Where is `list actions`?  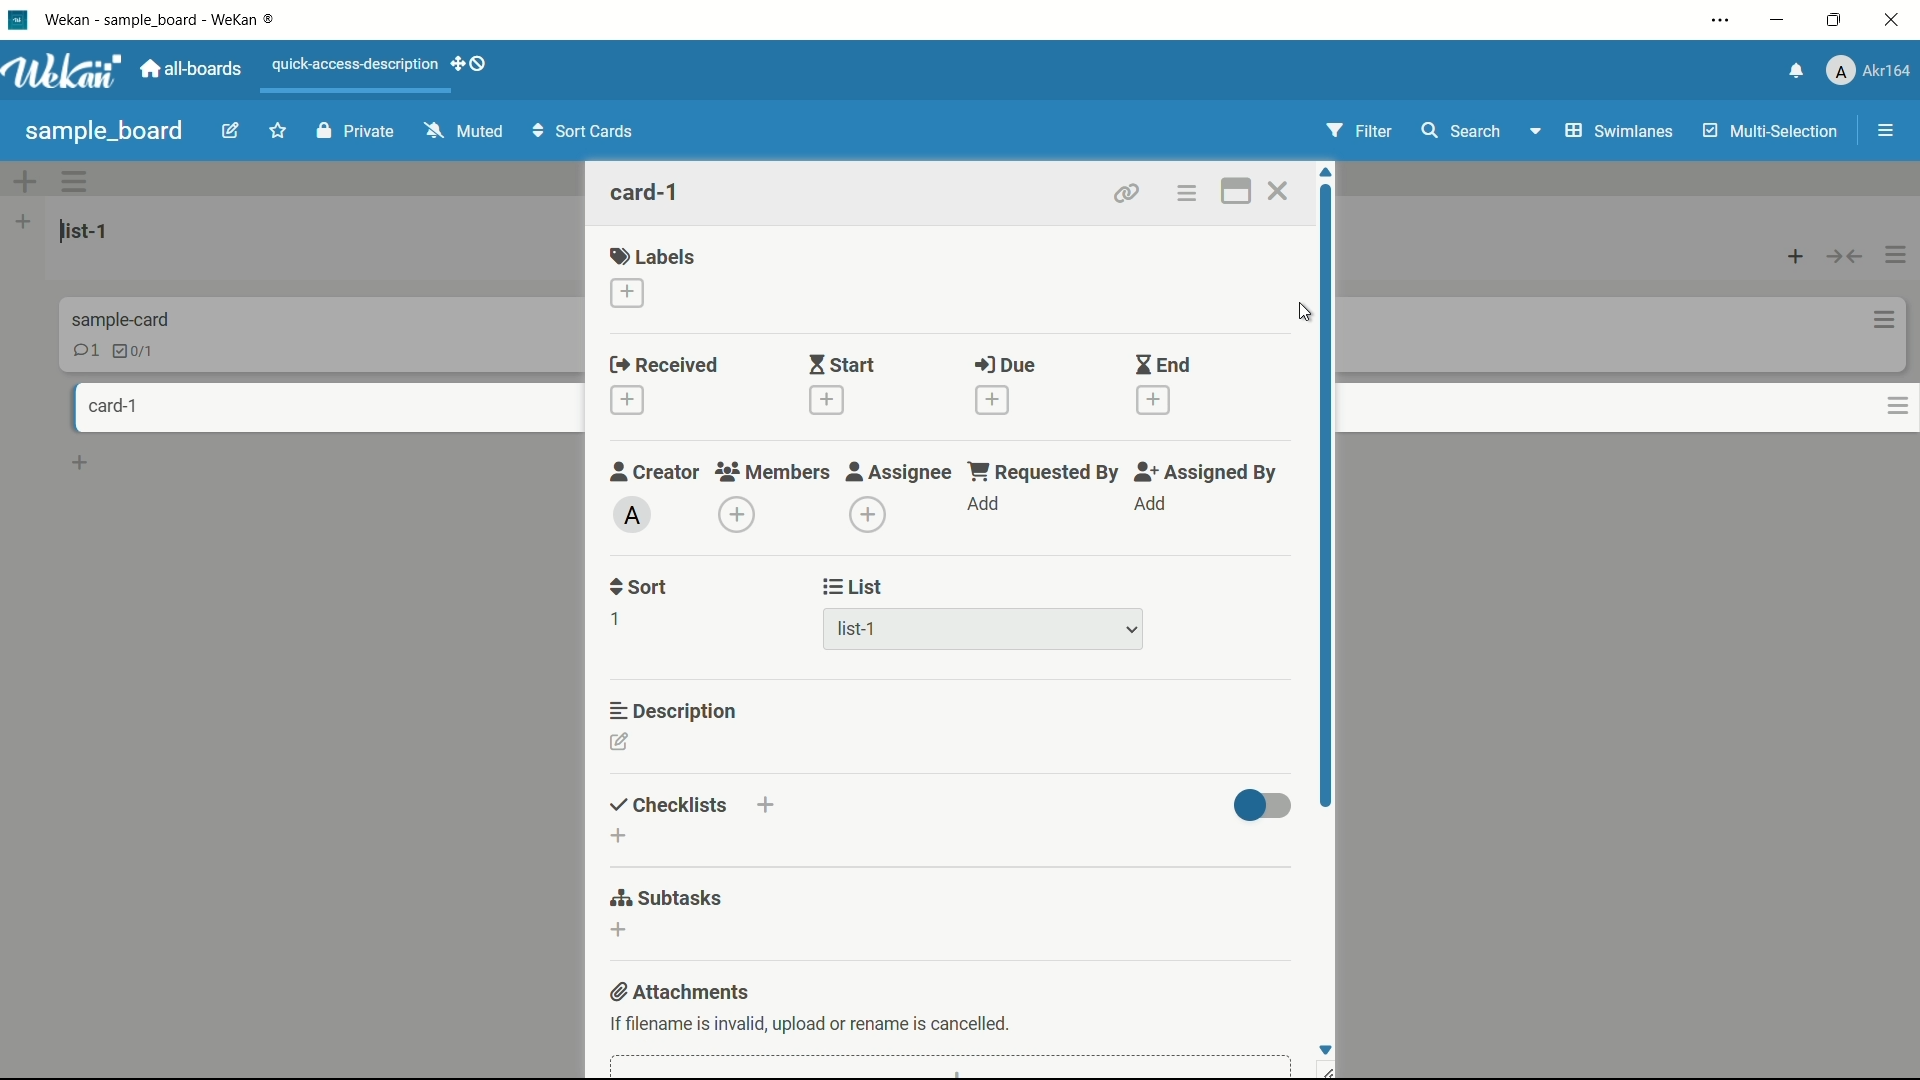 list actions is located at coordinates (1790, 249).